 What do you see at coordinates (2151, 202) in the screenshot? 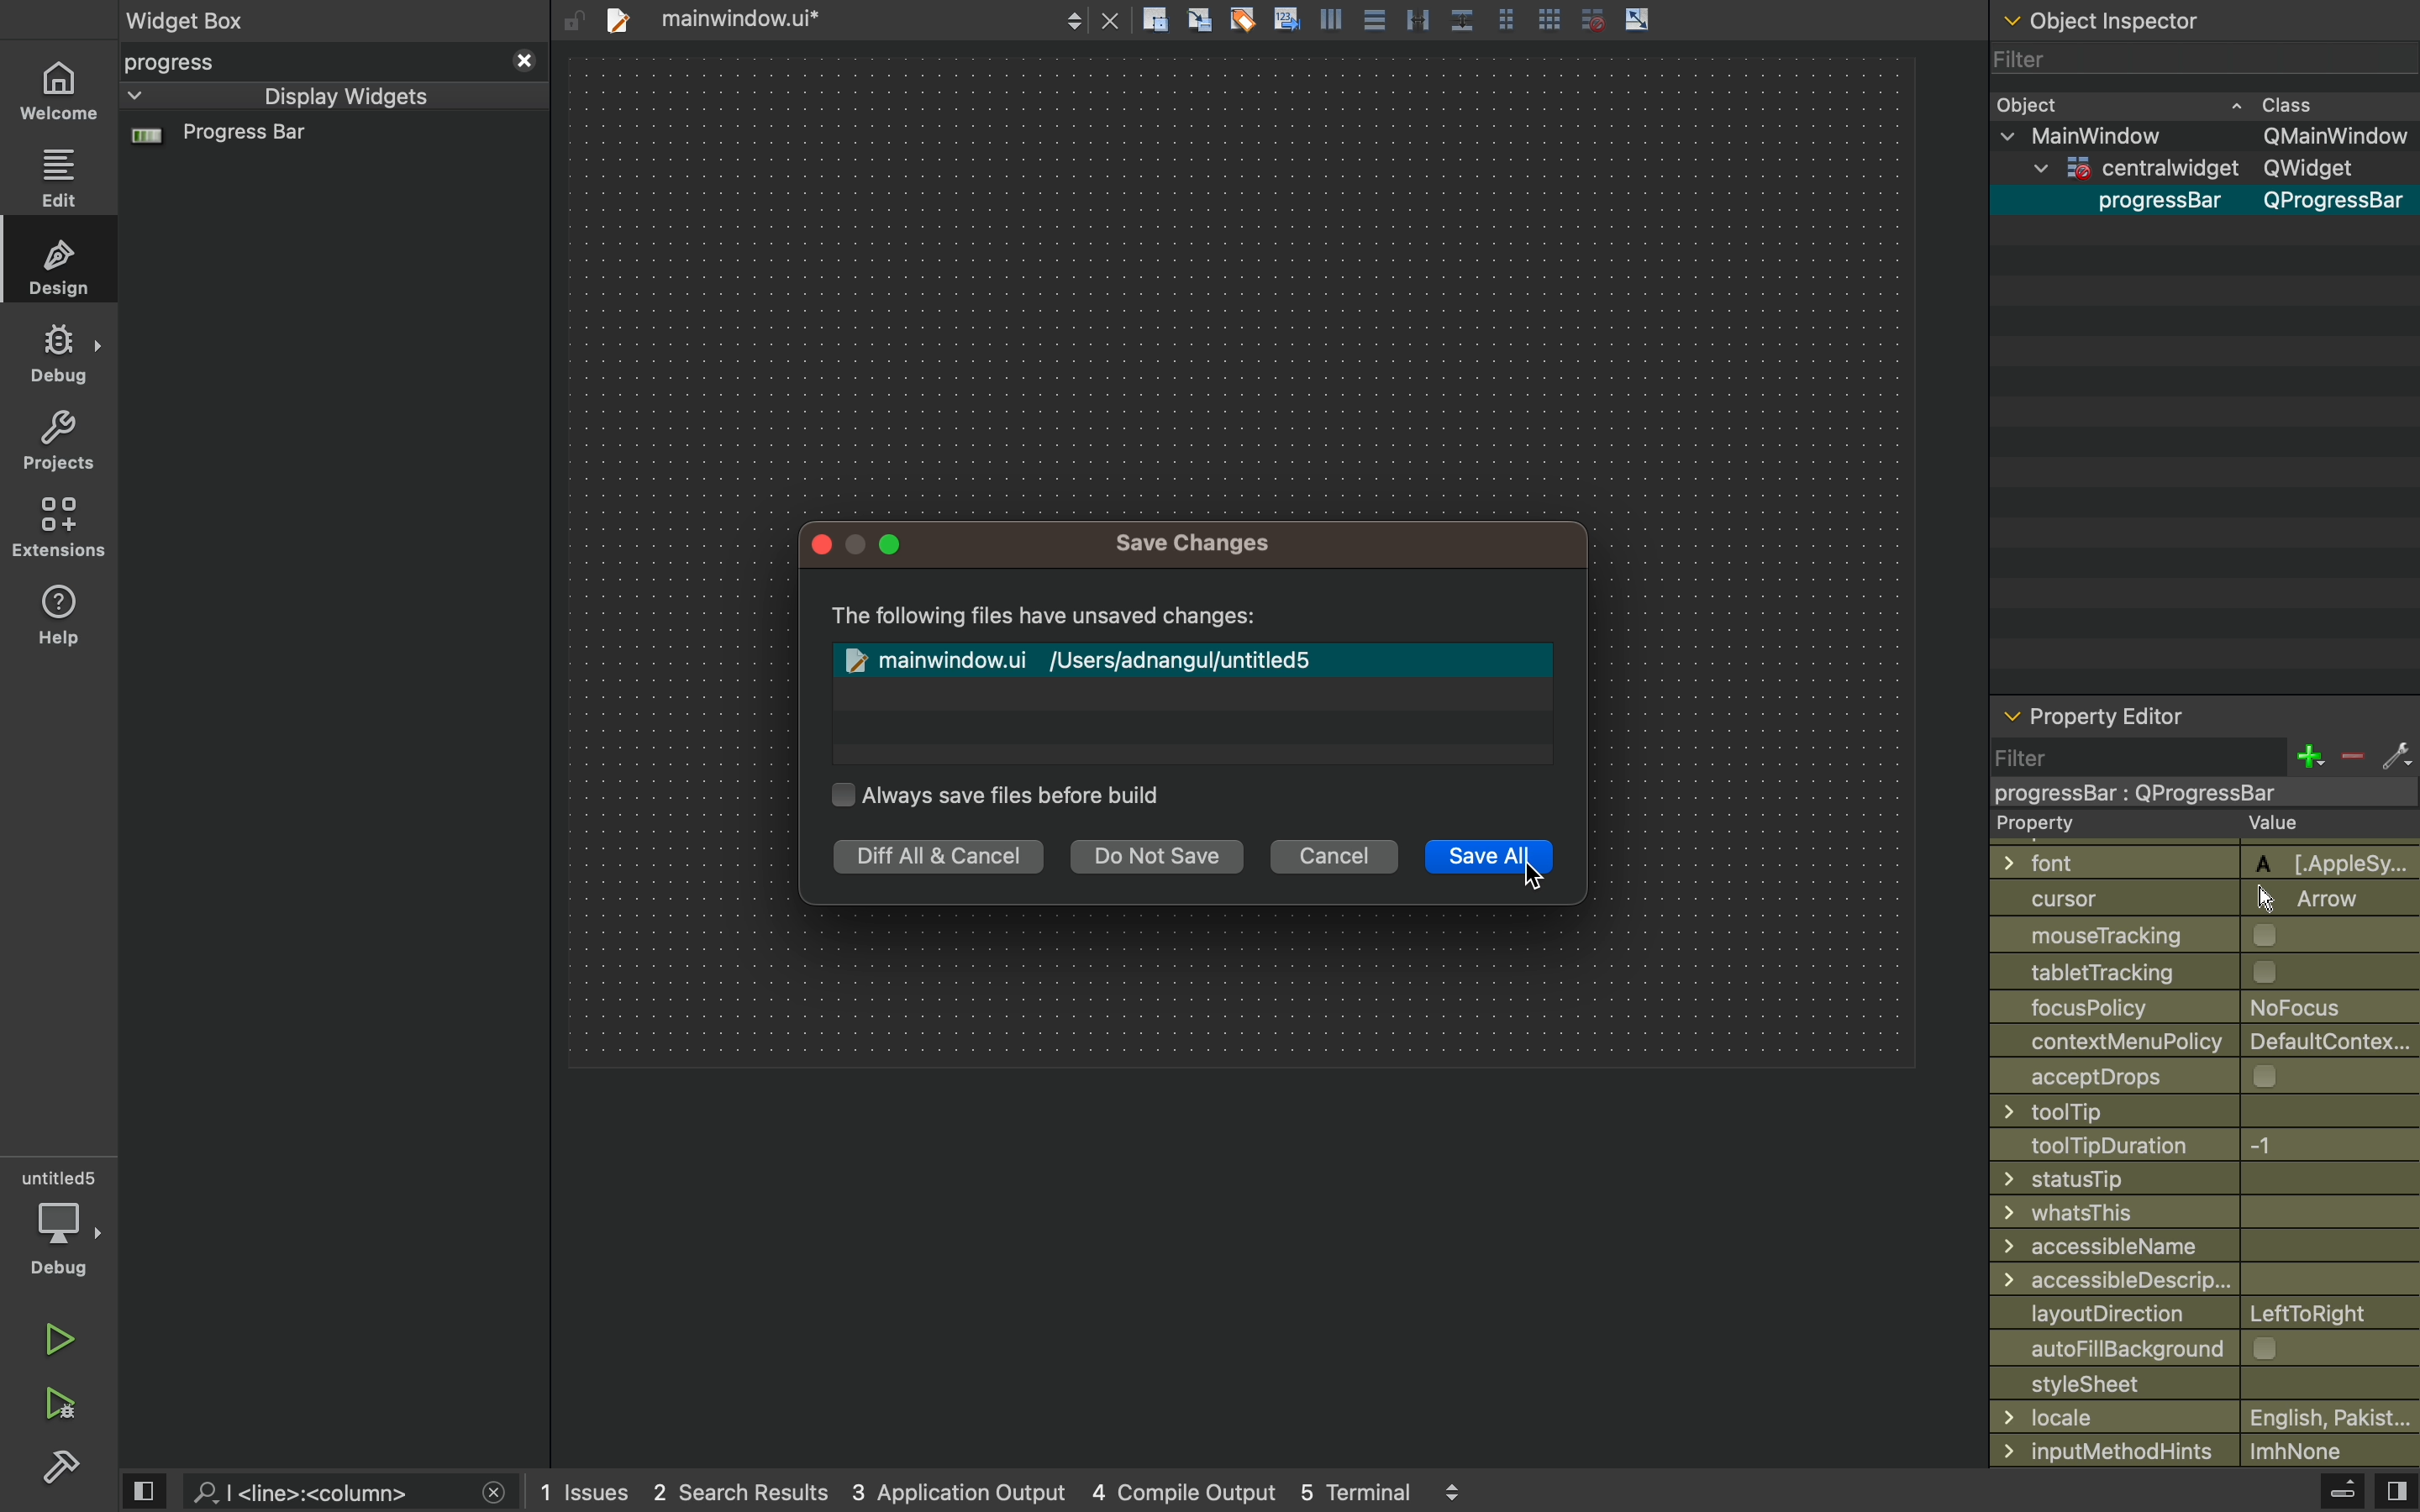
I see `ProgressBar` at bounding box center [2151, 202].